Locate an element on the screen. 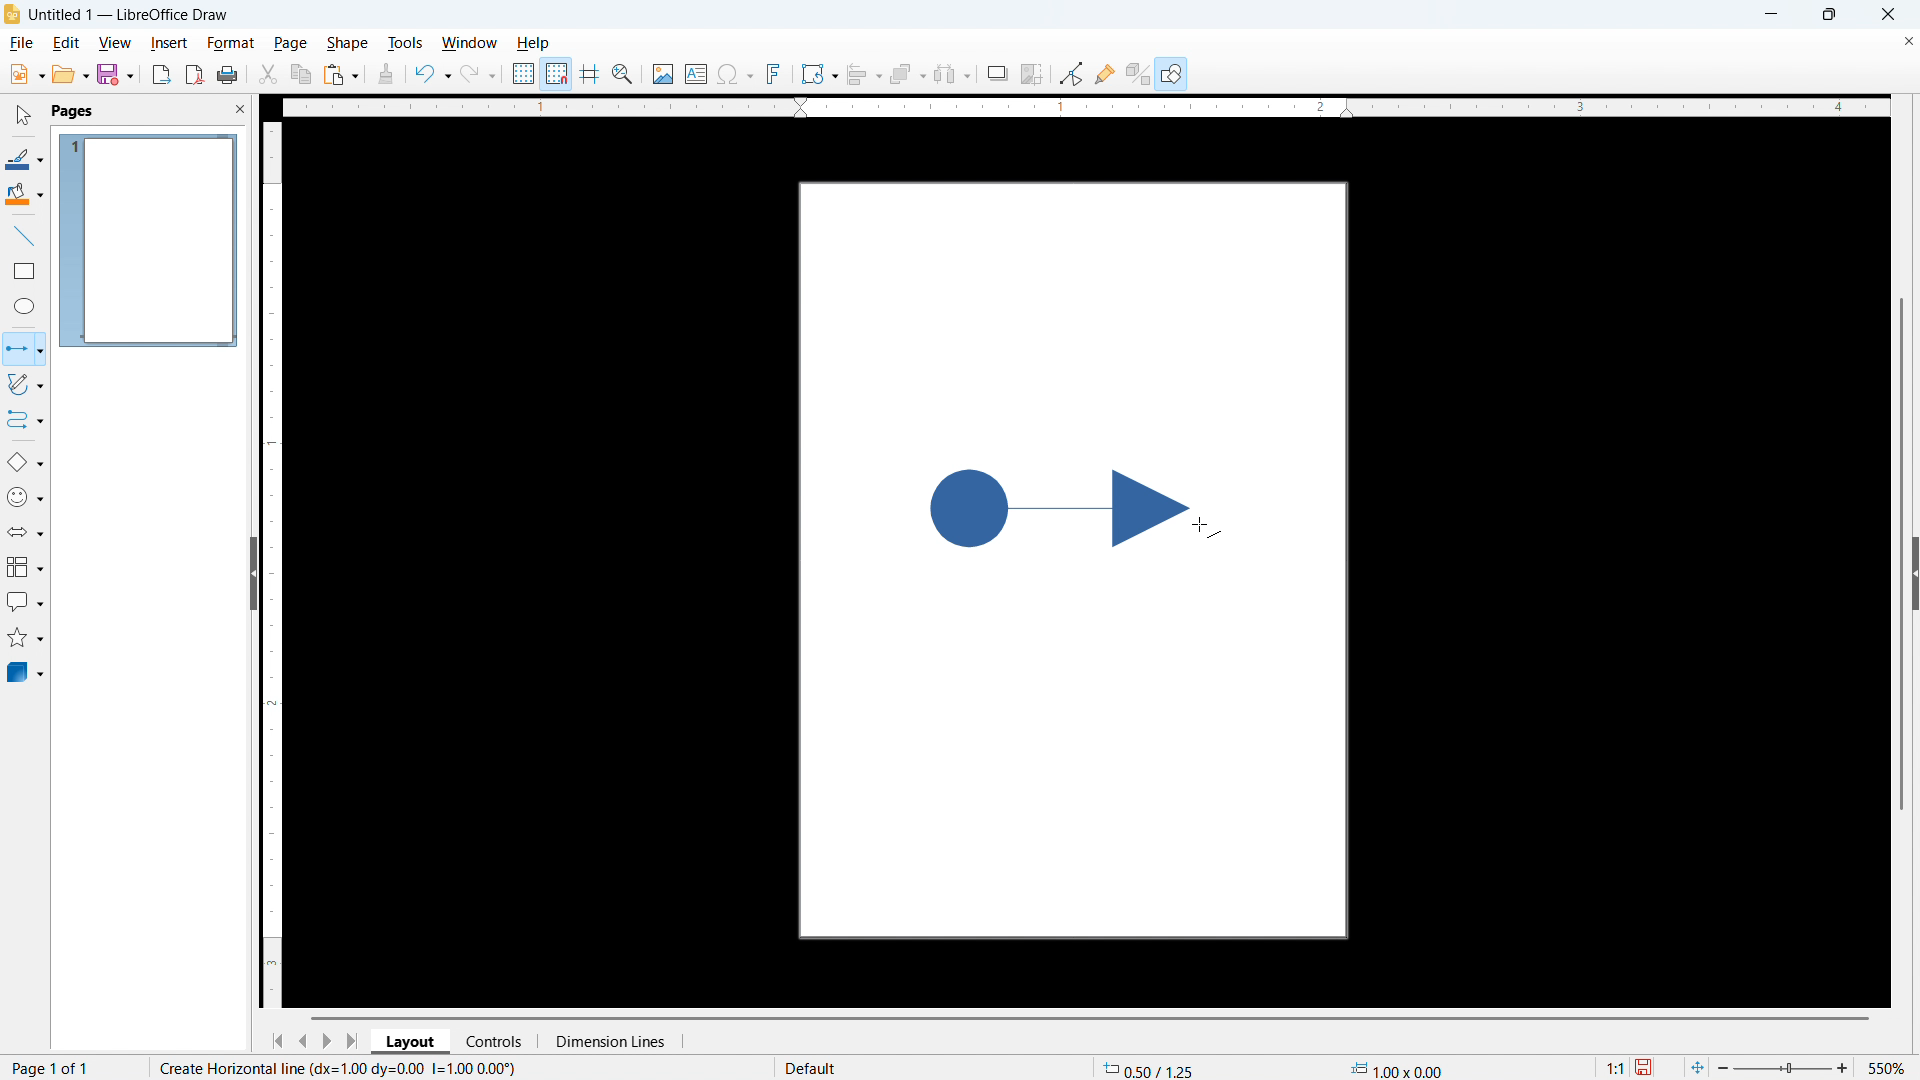 The height and width of the screenshot is (1080, 1920). Cursor coordinates (0.50/1.25) is located at coordinates (1149, 1067).